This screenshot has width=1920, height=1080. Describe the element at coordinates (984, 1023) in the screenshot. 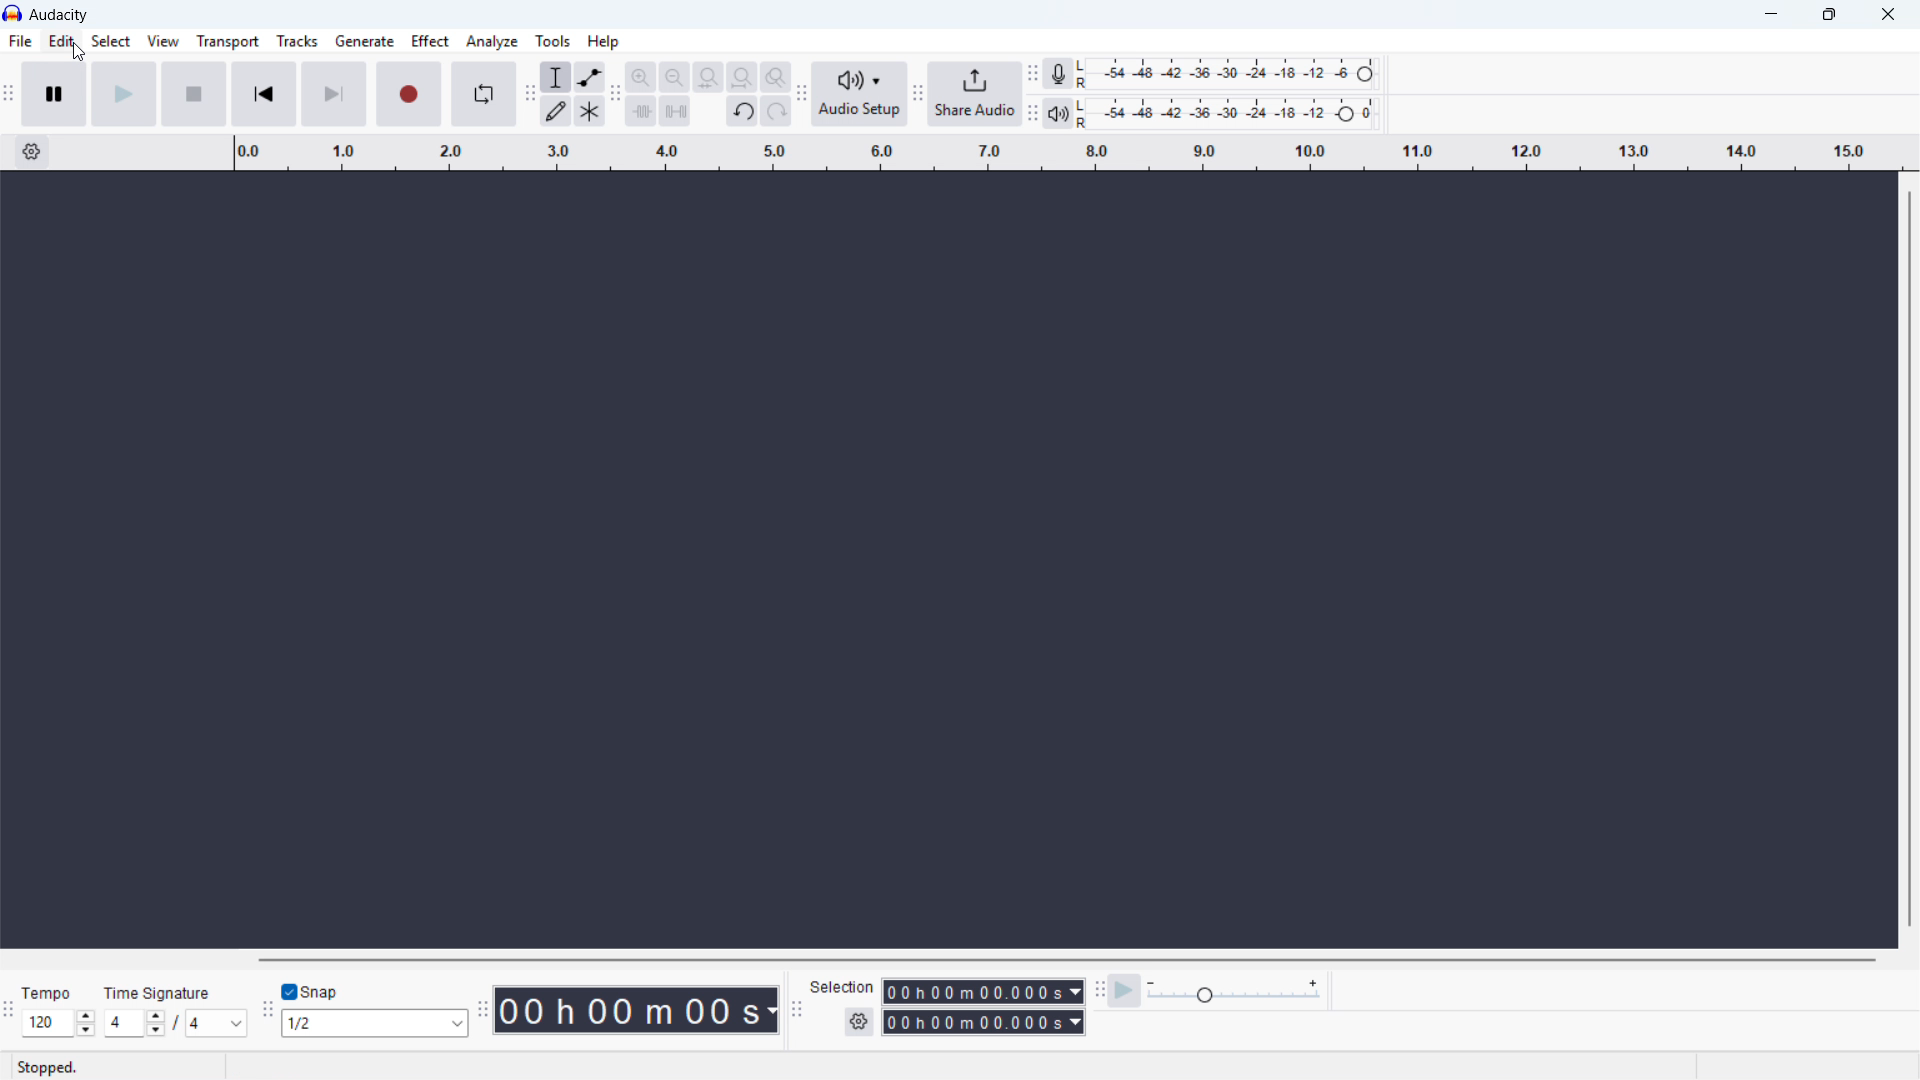

I see `end time` at that location.